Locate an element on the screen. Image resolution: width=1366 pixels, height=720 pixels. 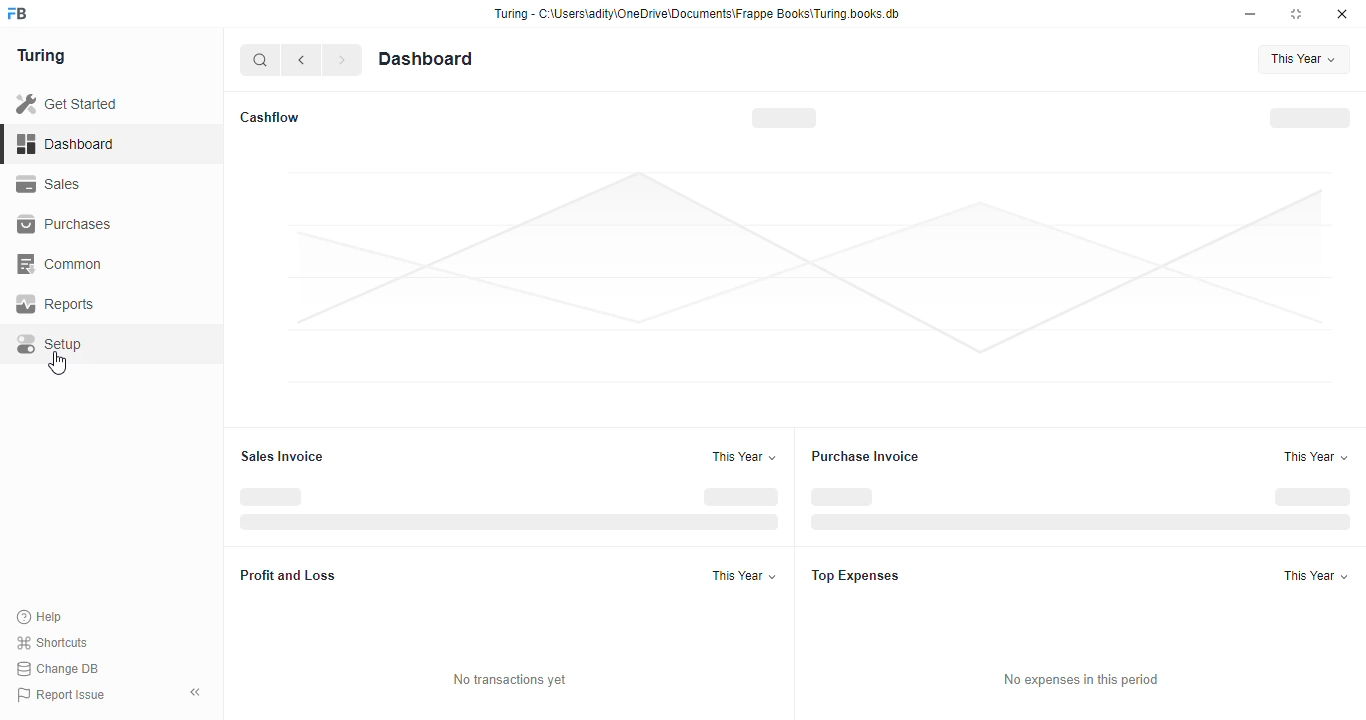
This Year  is located at coordinates (1313, 458).